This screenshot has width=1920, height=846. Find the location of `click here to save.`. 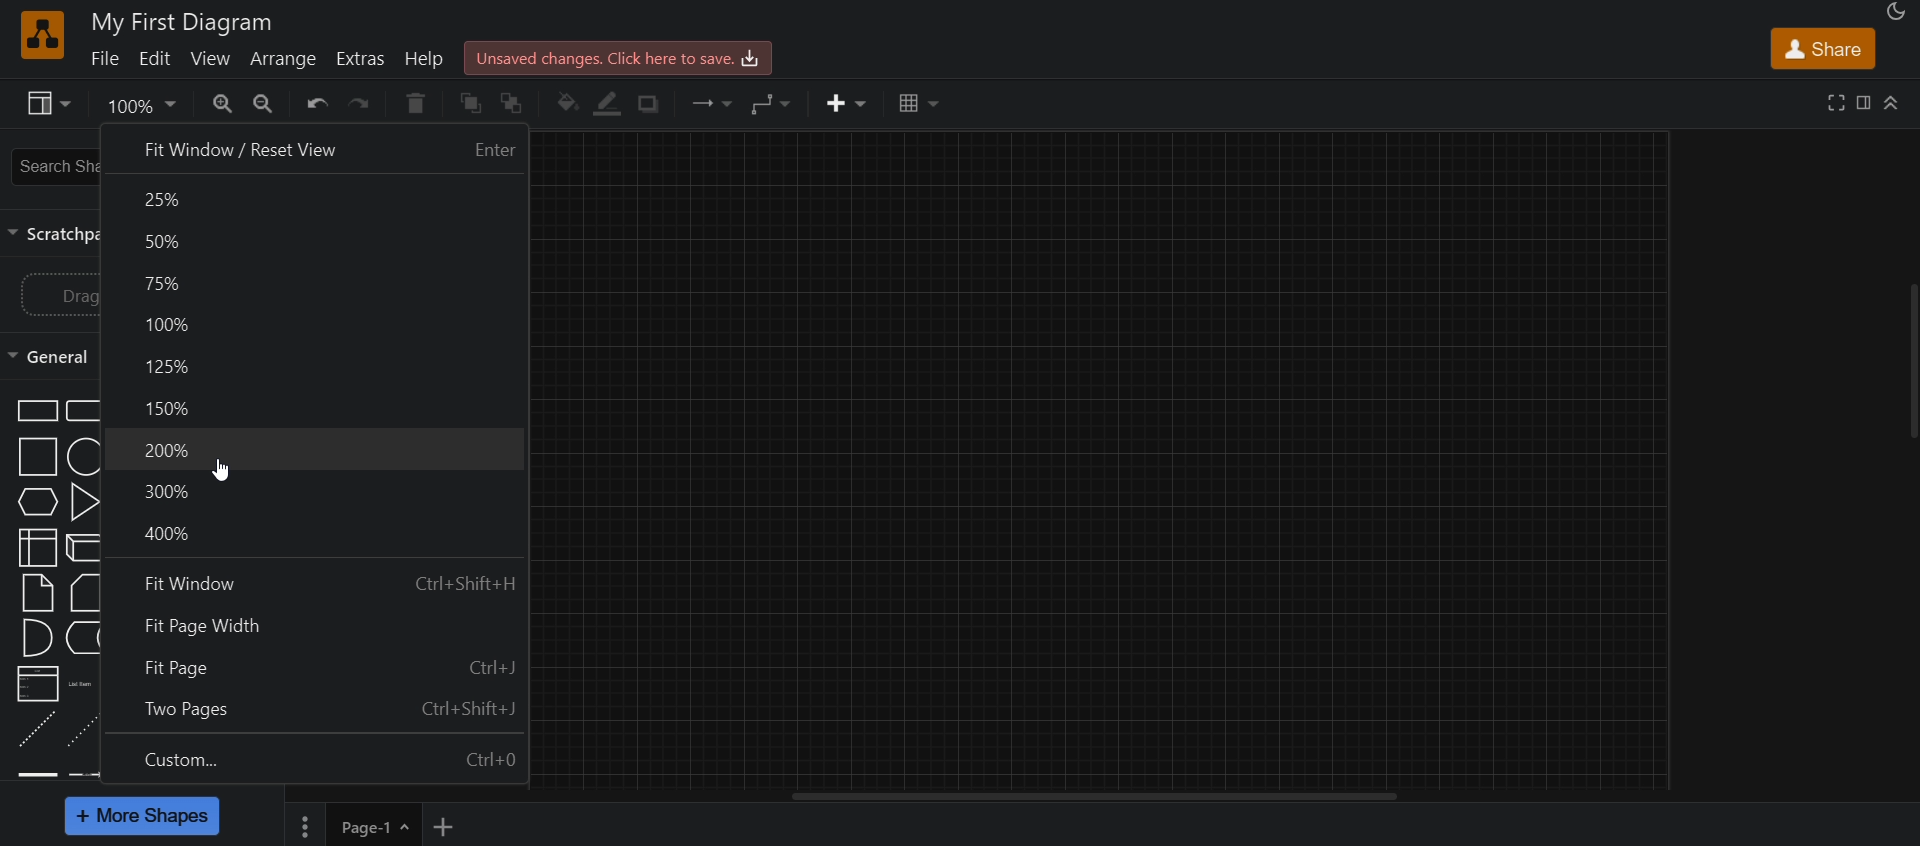

click here to save. is located at coordinates (625, 56).